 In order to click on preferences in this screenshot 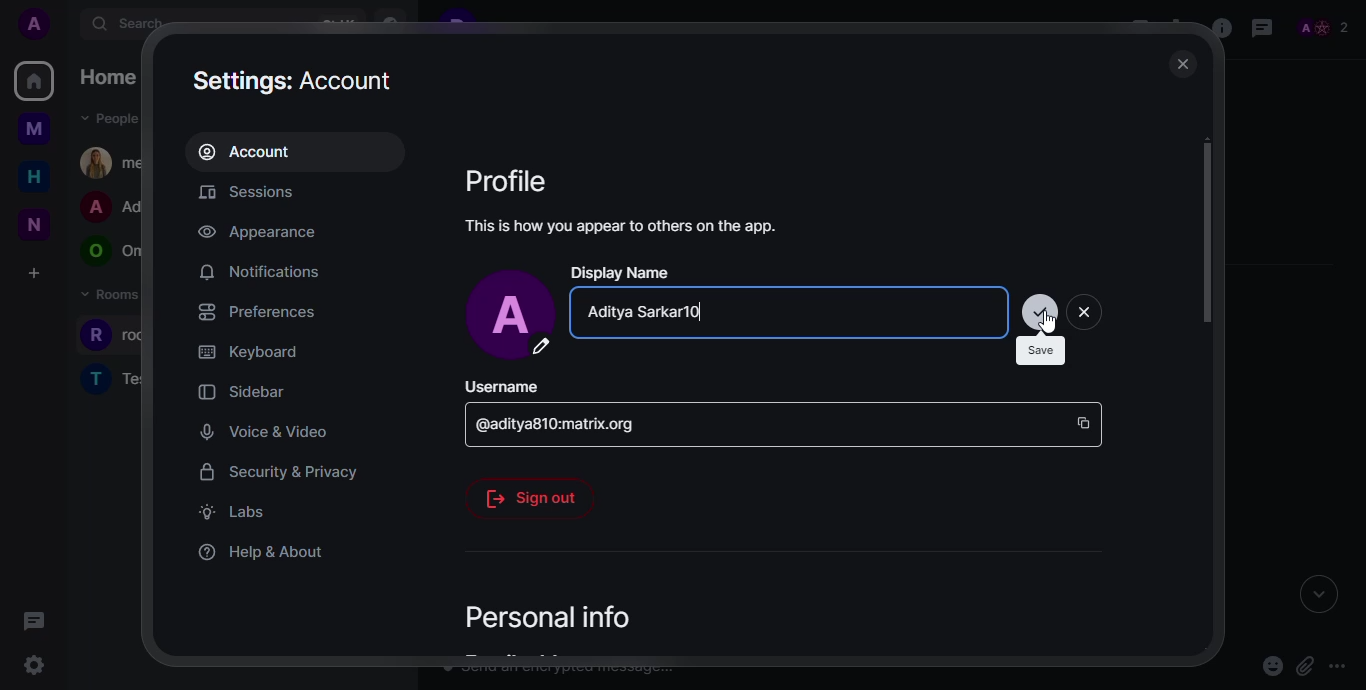, I will do `click(257, 311)`.